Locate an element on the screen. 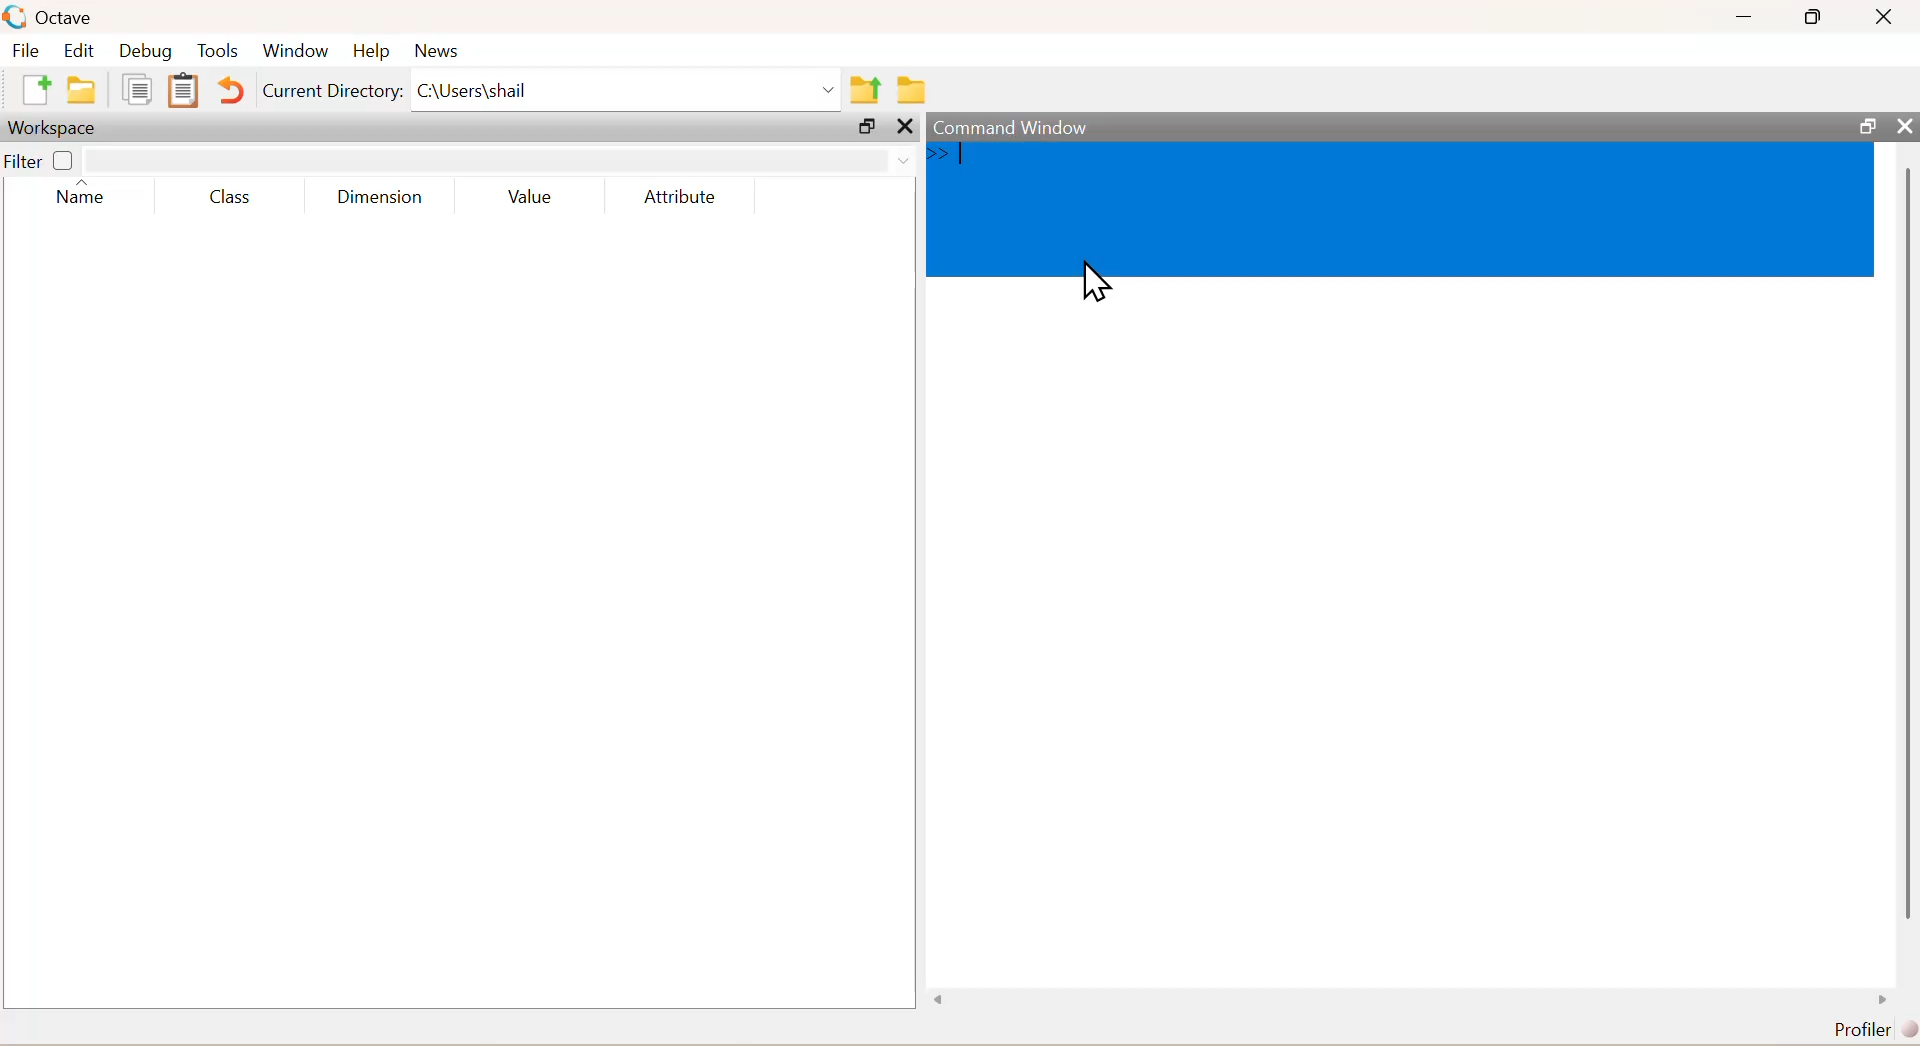 The height and width of the screenshot is (1046, 1920). folder is located at coordinates (914, 90).